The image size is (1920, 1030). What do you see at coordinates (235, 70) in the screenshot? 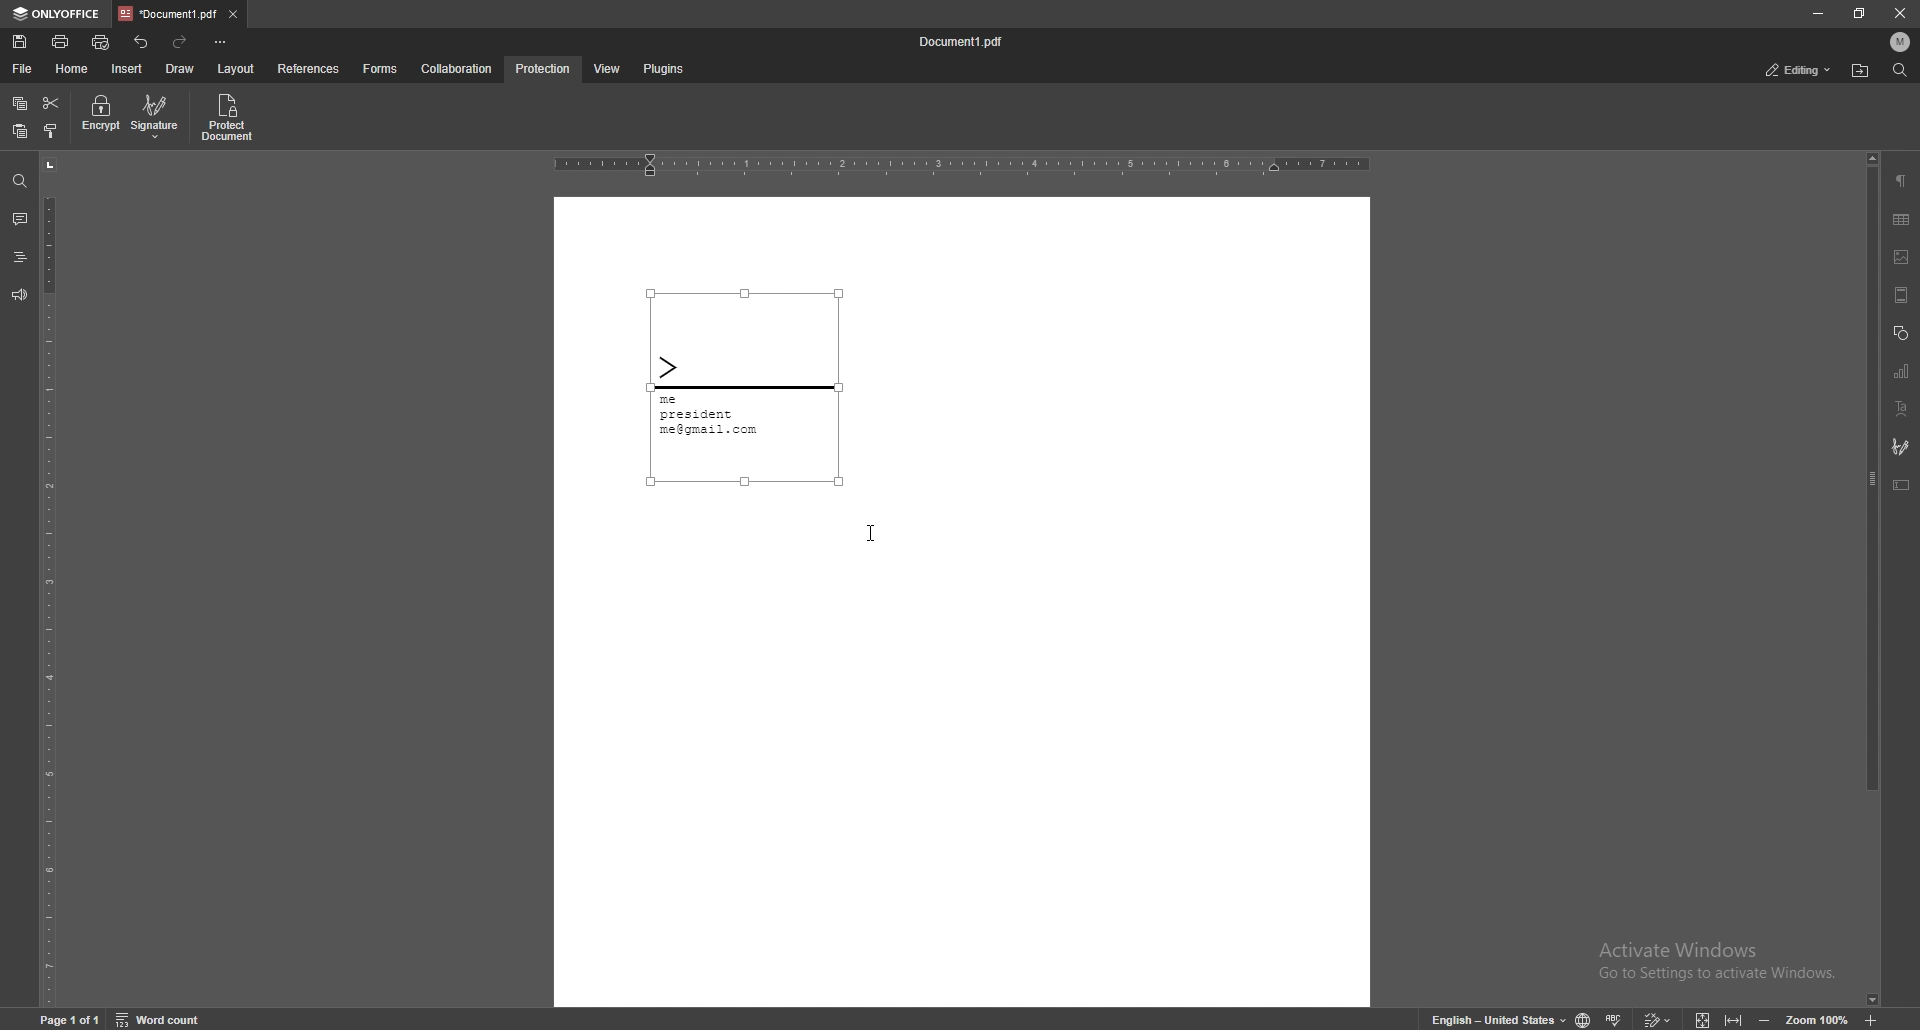
I see `layout` at bounding box center [235, 70].